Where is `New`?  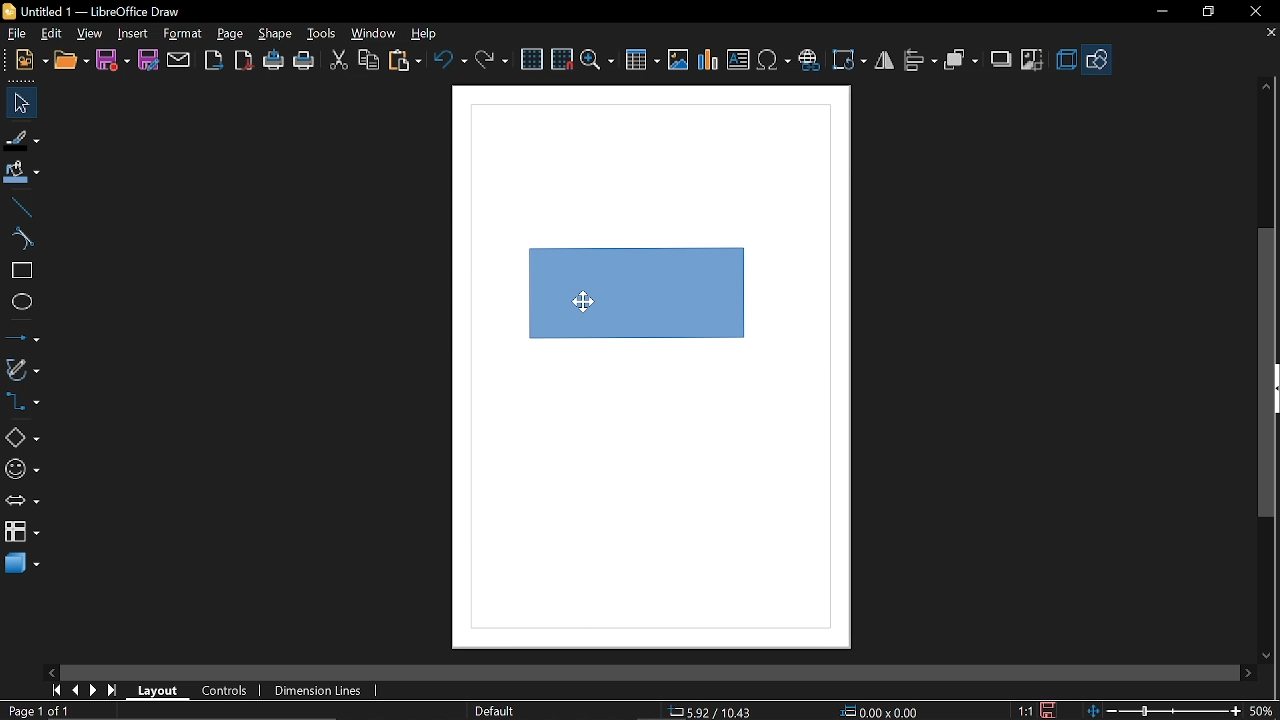
New is located at coordinates (25, 61).